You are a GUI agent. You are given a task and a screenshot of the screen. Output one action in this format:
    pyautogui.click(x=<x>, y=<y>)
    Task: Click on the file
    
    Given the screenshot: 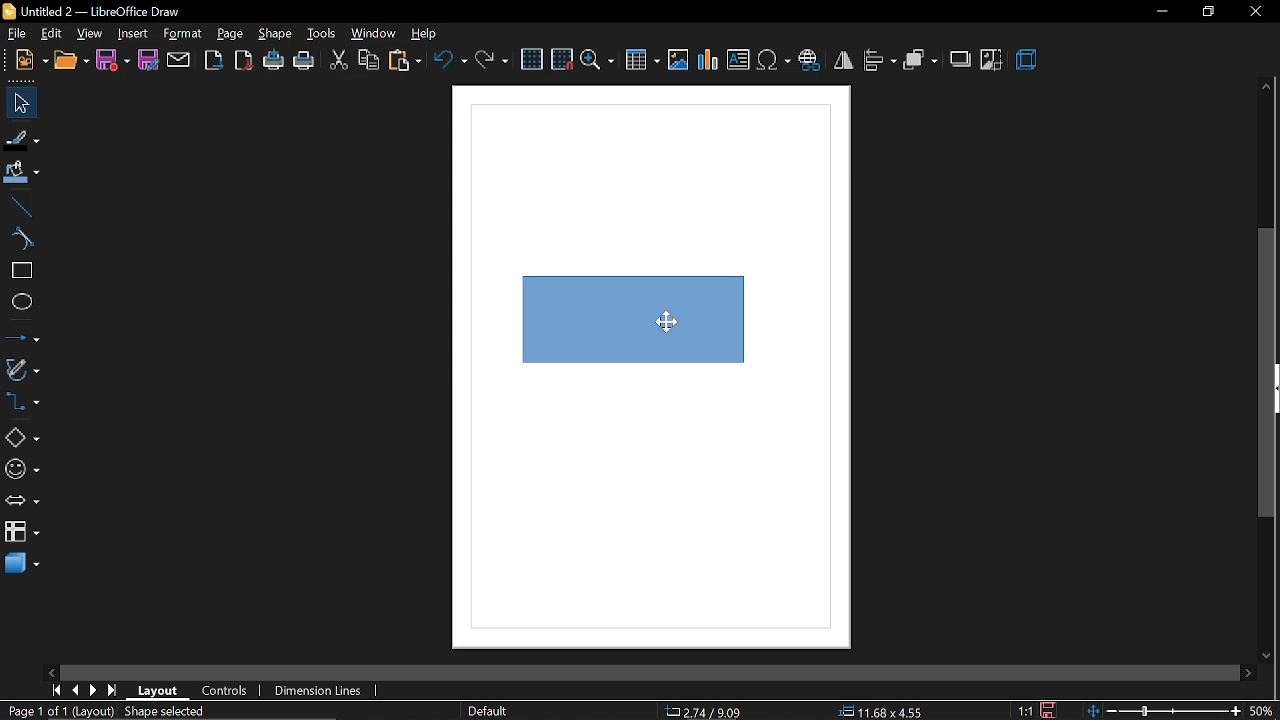 What is the action you would take?
    pyautogui.click(x=18, y=33)
    